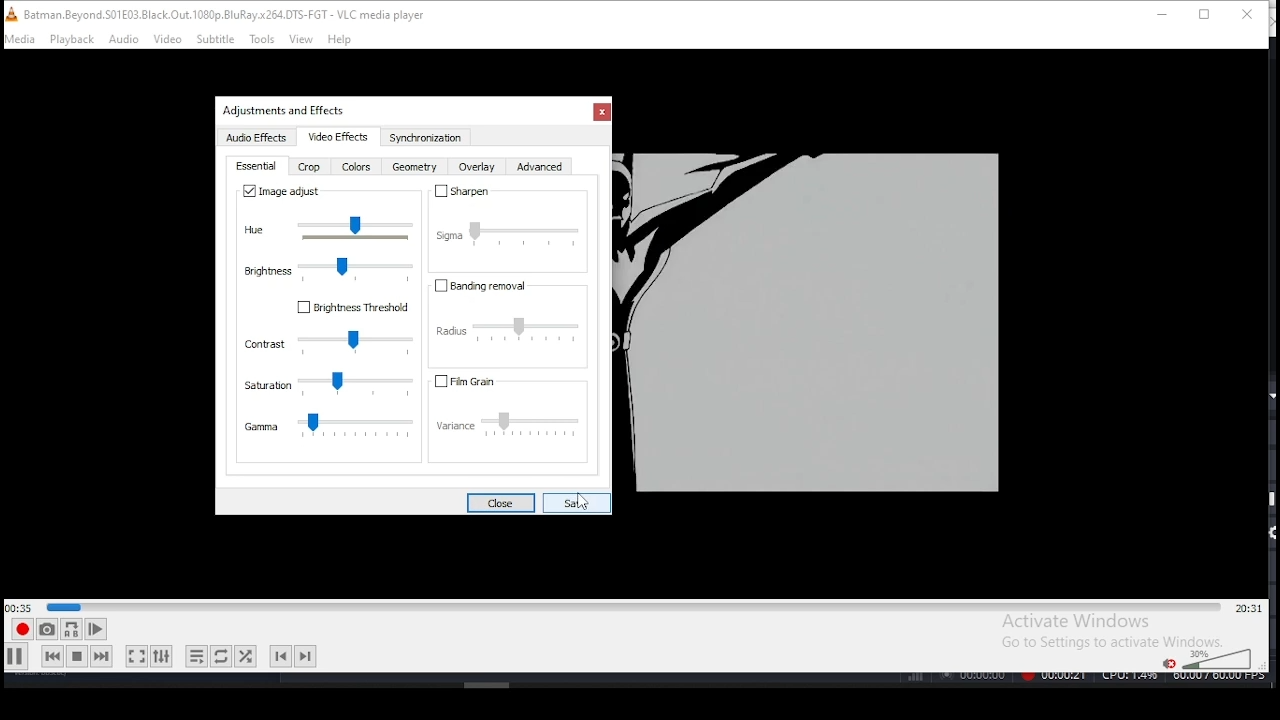 Image resolution: width=1280 pixels, height=720 pixels. What do you see at coordinates (168, 40) in the screenshot?
I see `video` at bounding box center [168, 40].